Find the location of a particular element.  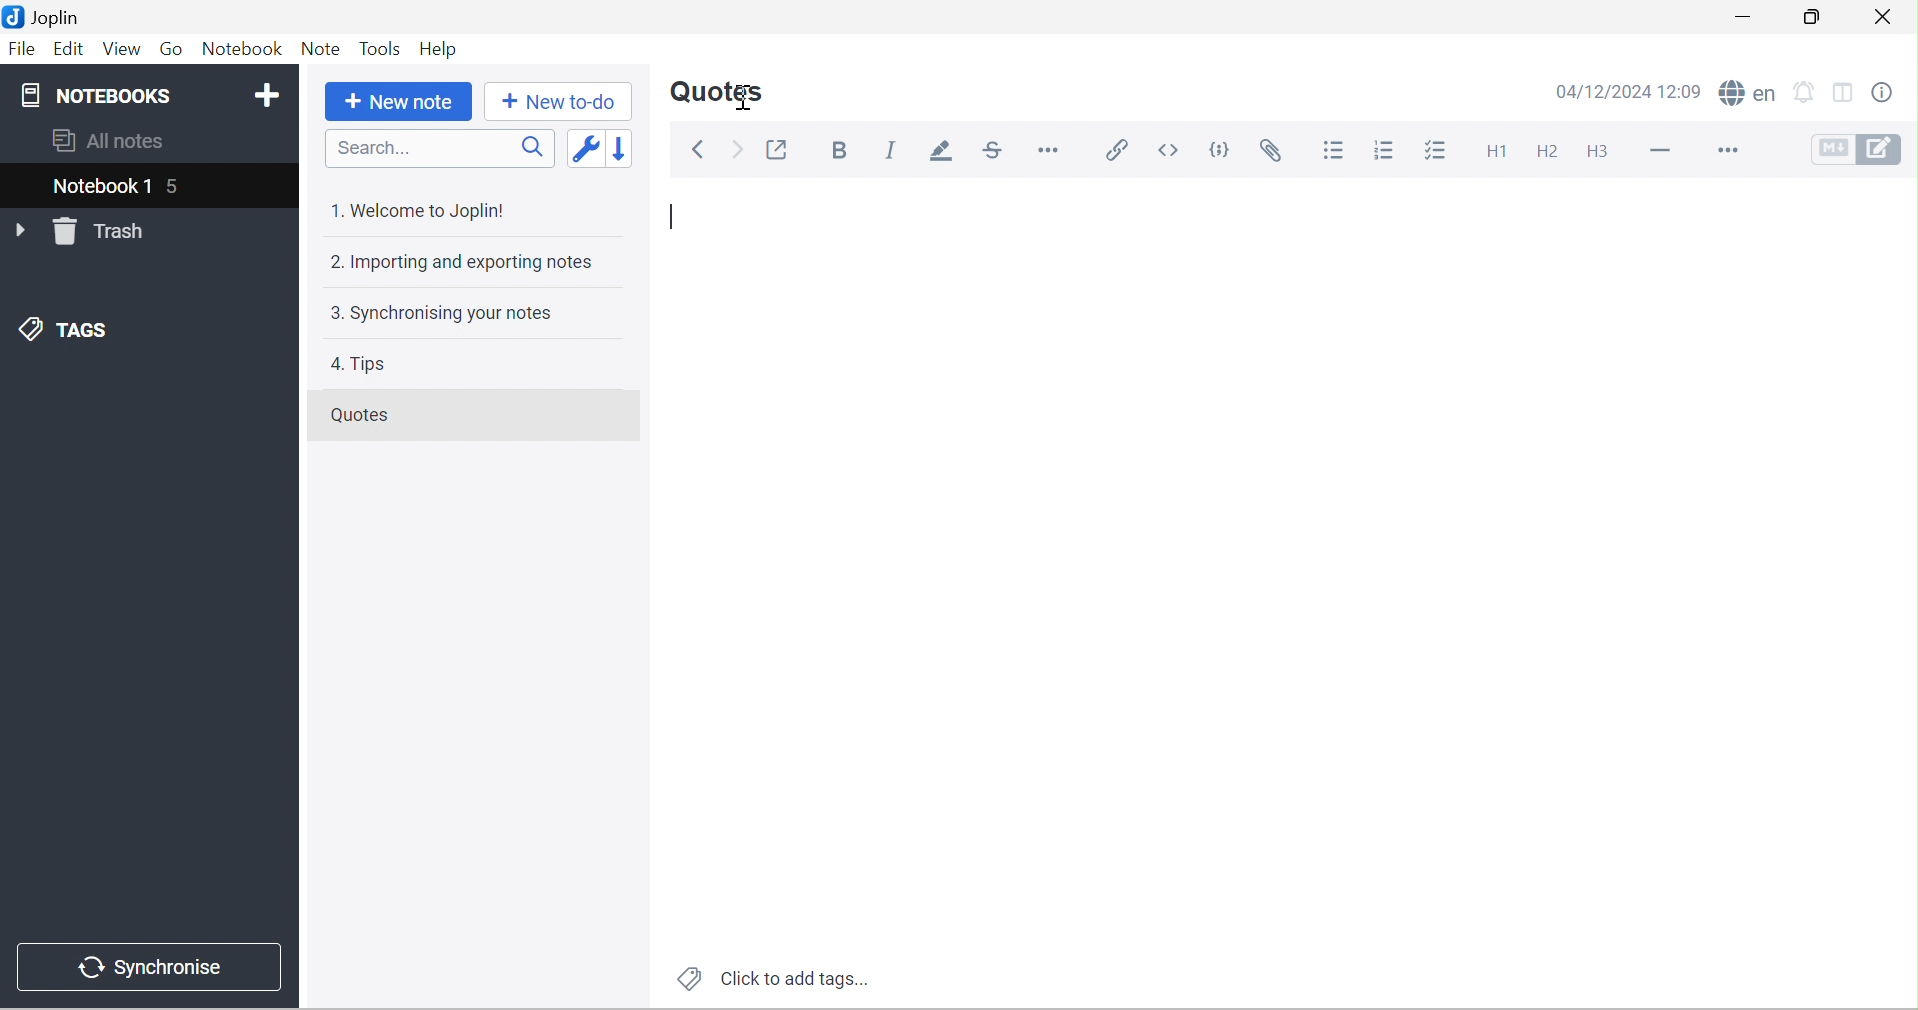

Bulleted list is located at coordinates (1335, 153).